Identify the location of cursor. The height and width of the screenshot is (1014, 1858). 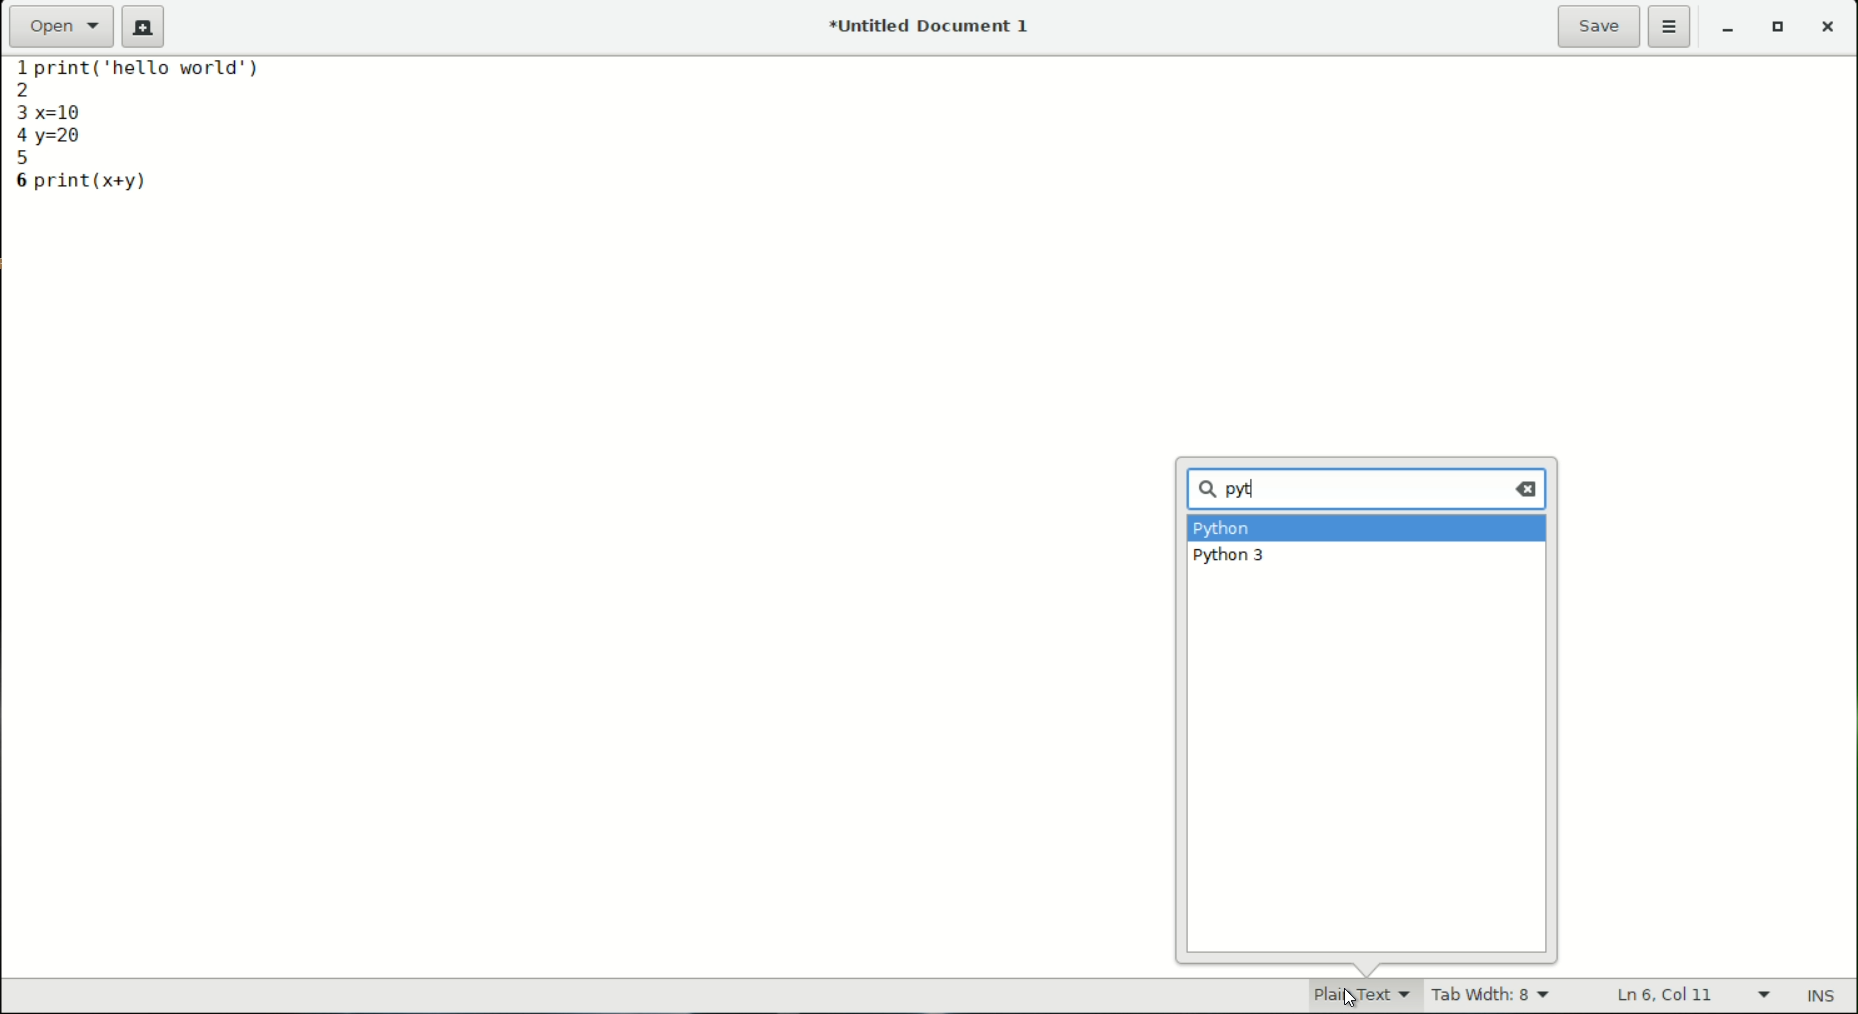
(1347, 994).